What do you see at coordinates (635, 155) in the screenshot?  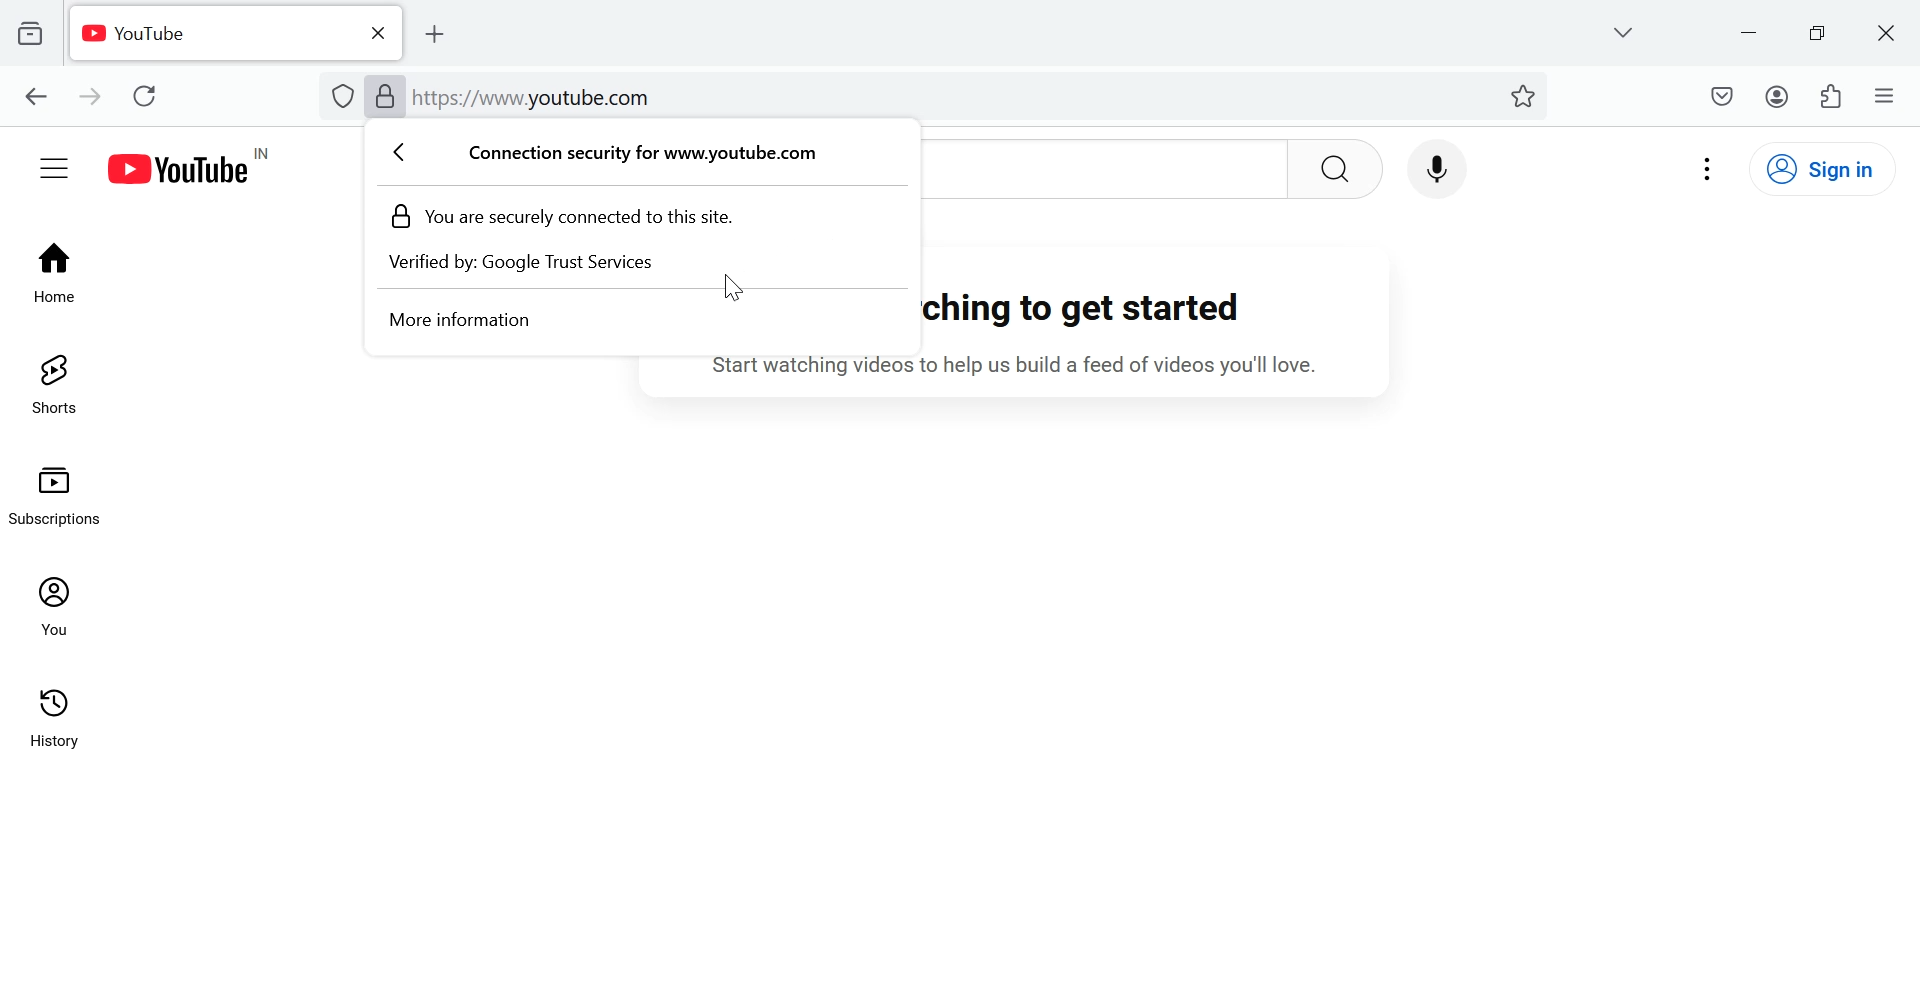 I see `Site information for www.youtube.com` at bounding box center [635, 155].